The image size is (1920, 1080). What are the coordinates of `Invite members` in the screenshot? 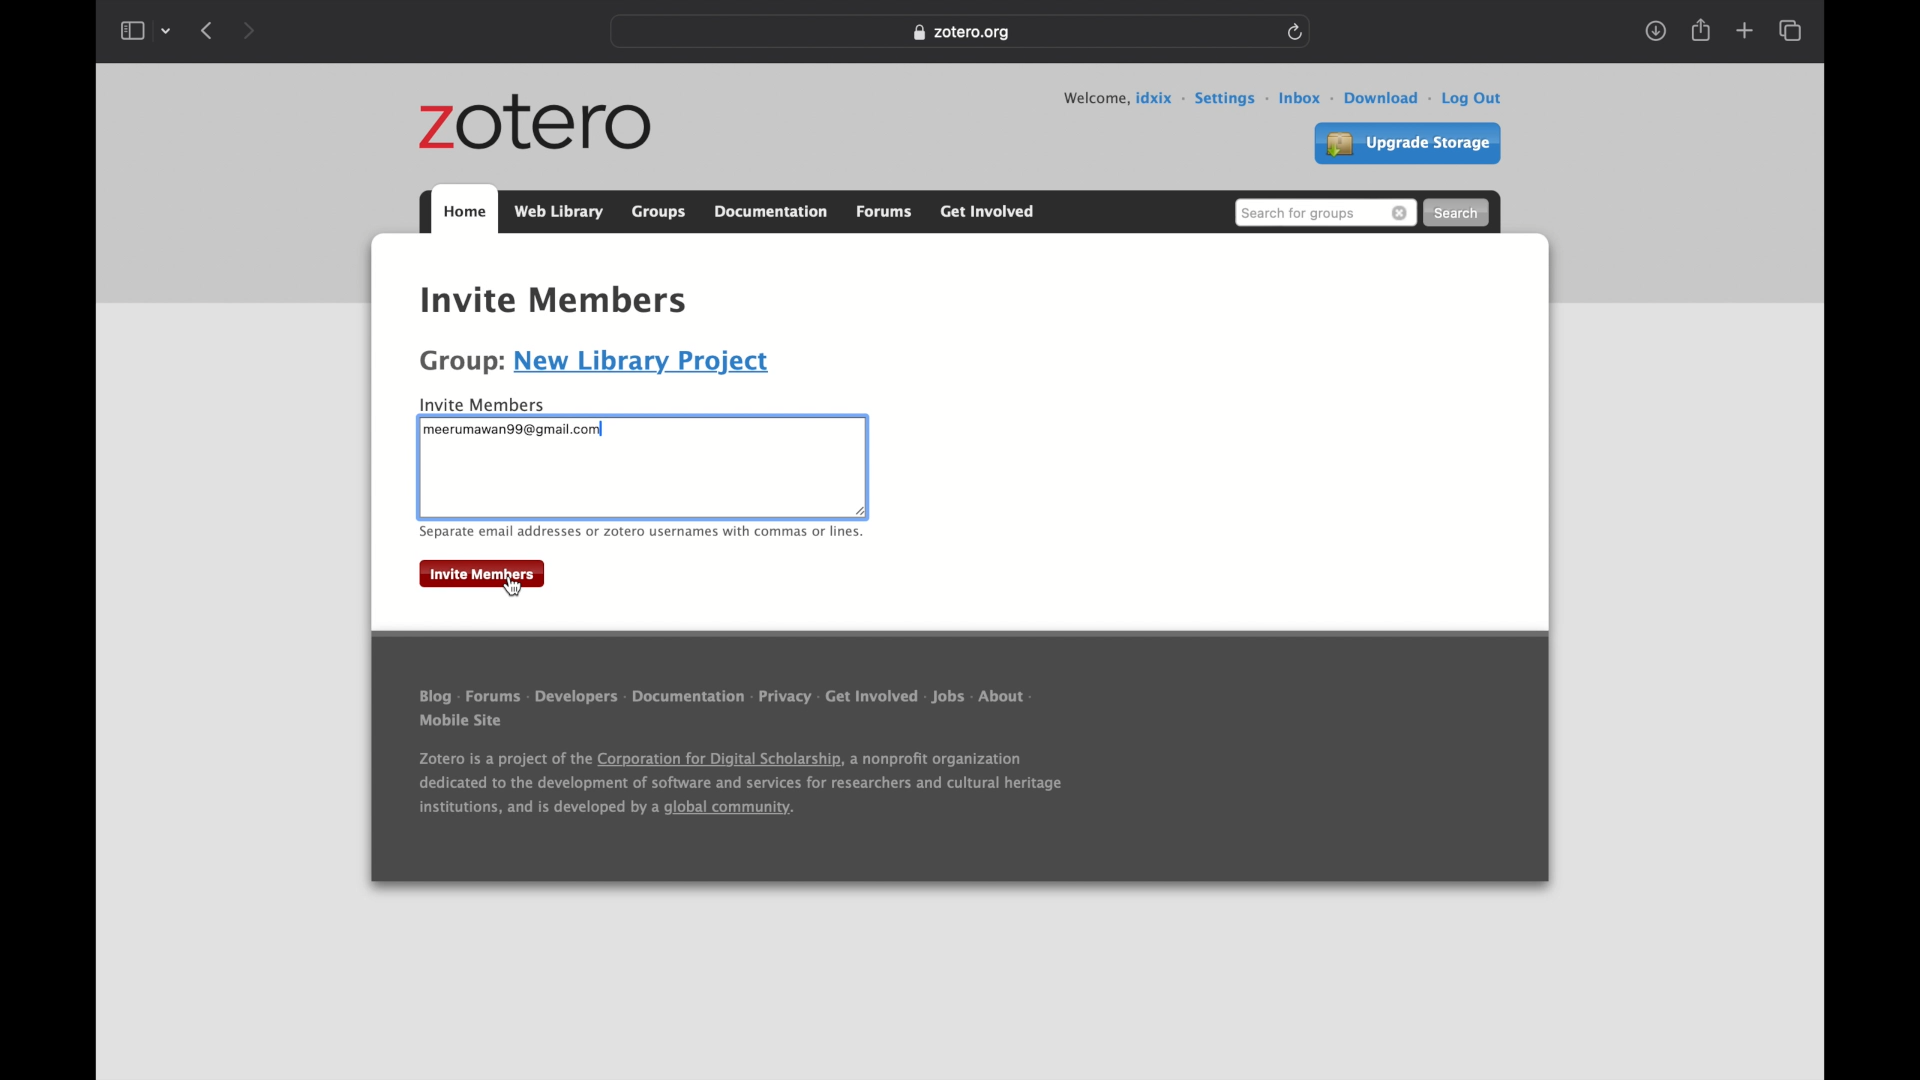 It's located at (552, 301).